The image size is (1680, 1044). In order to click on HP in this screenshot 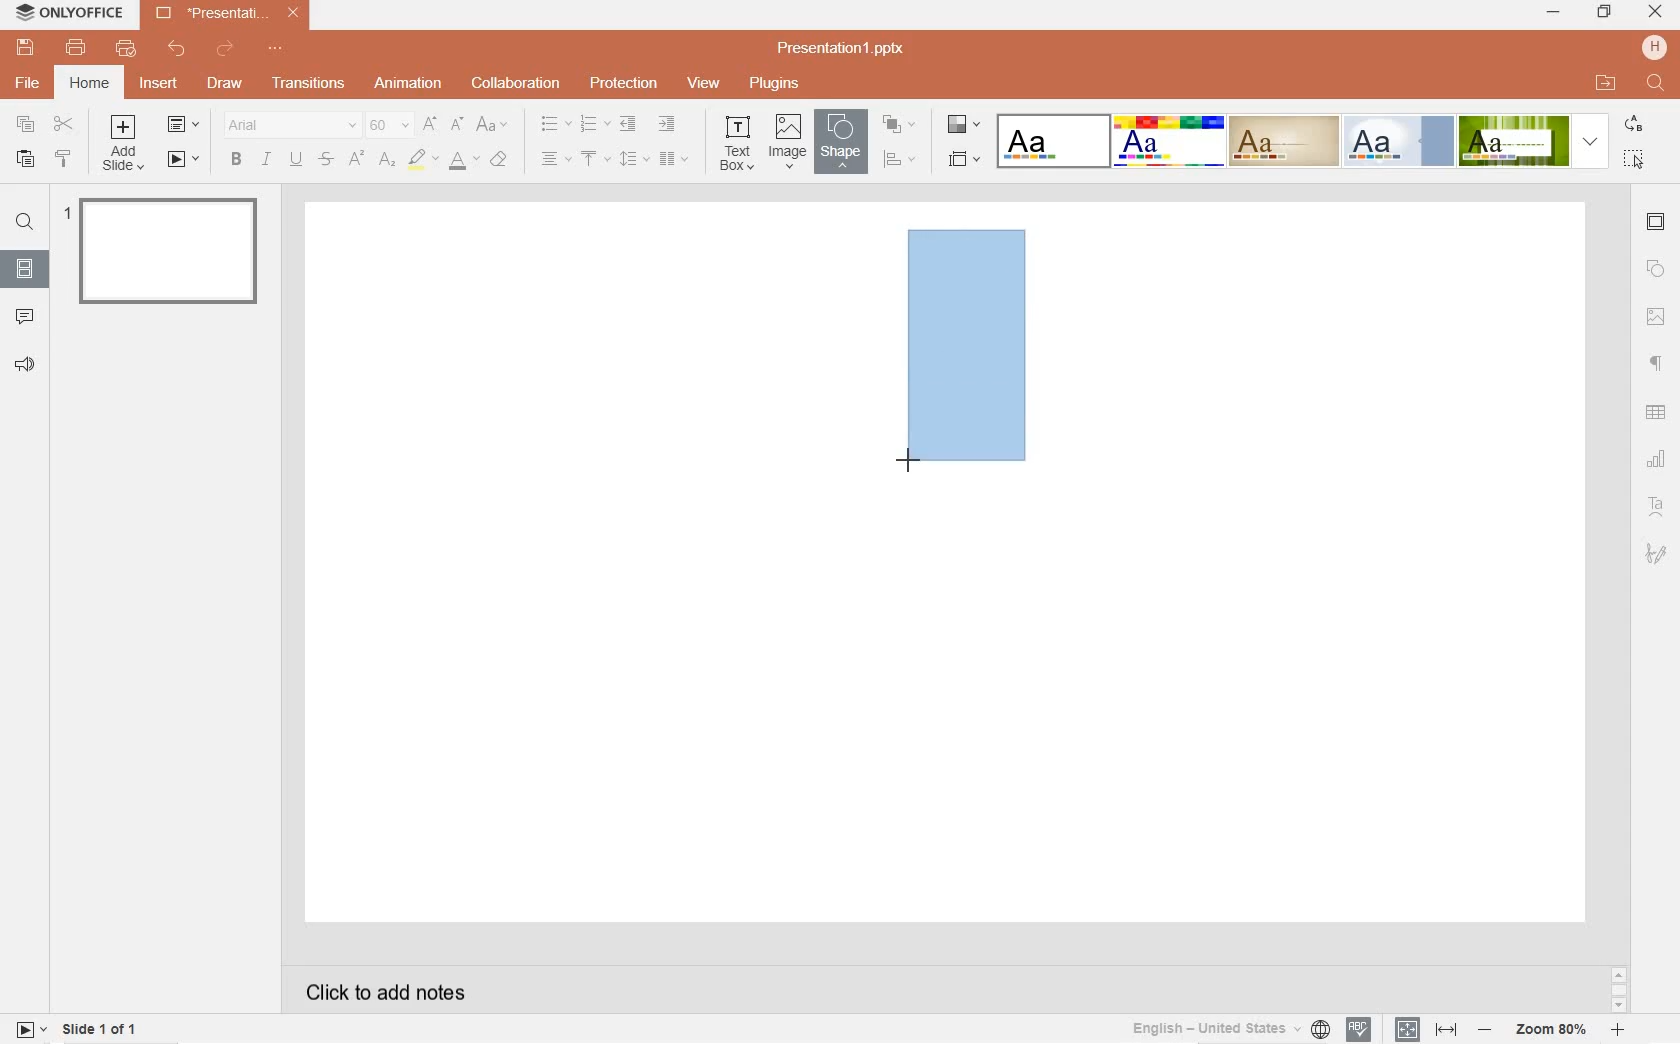, I will do `click(1654, 47)`.